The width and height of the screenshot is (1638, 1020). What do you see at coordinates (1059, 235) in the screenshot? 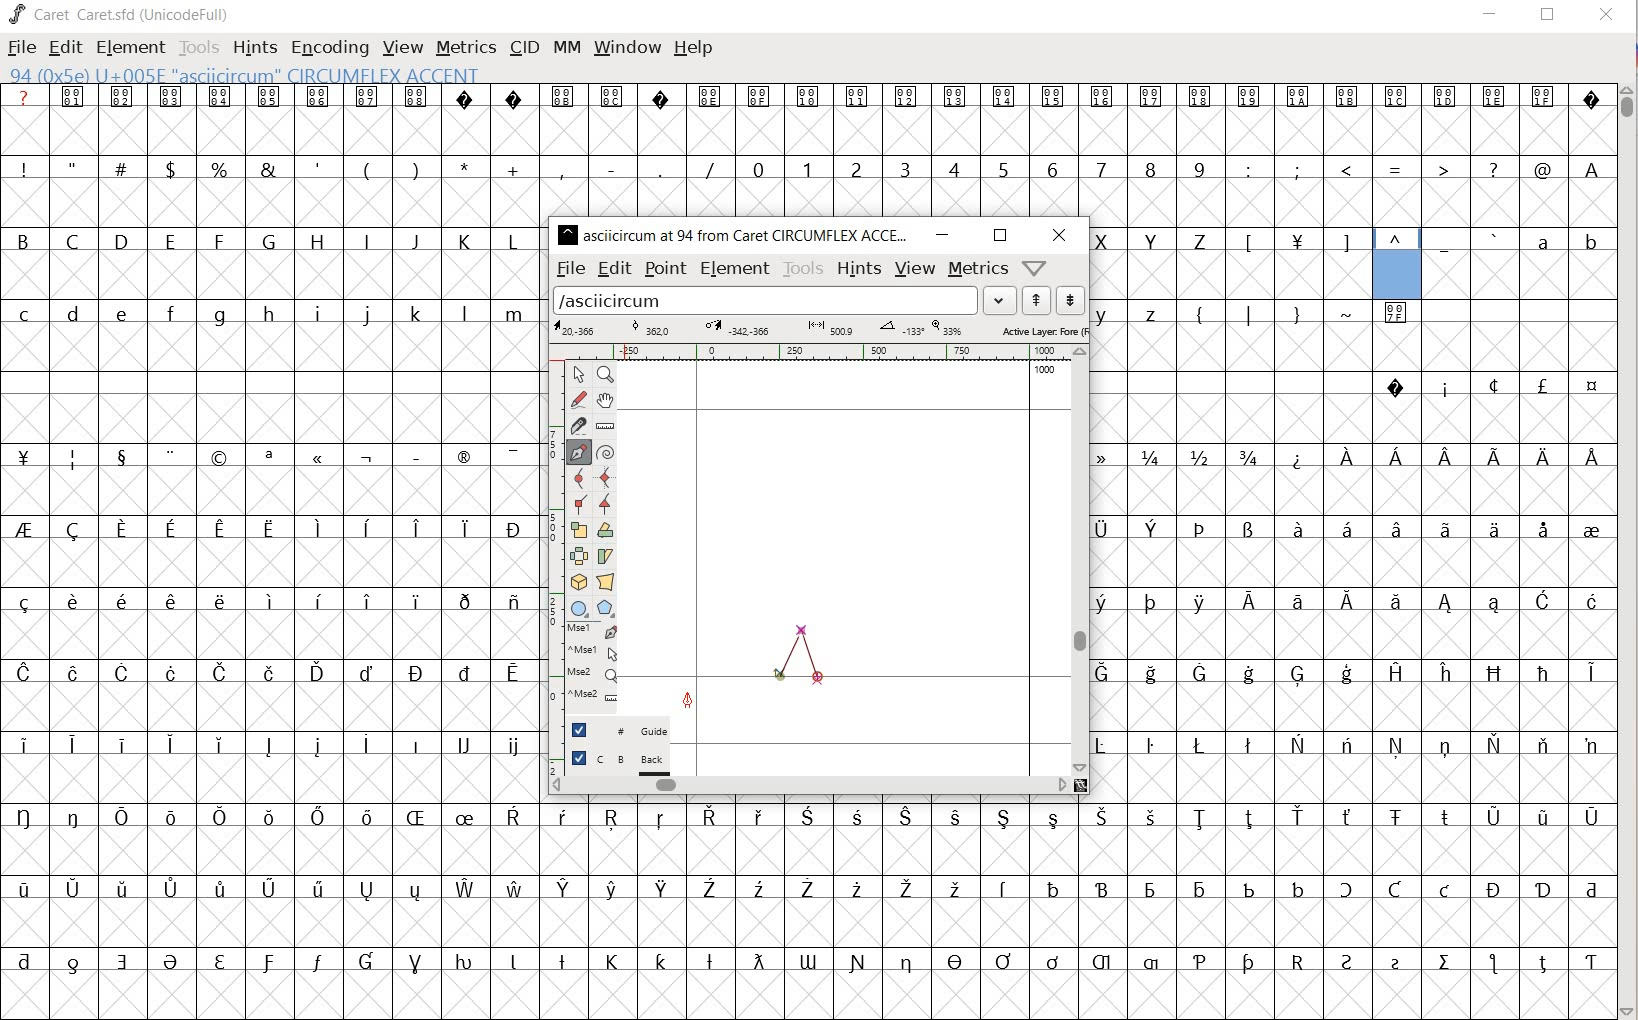
I see `close` at bounding box center [1059, 235].